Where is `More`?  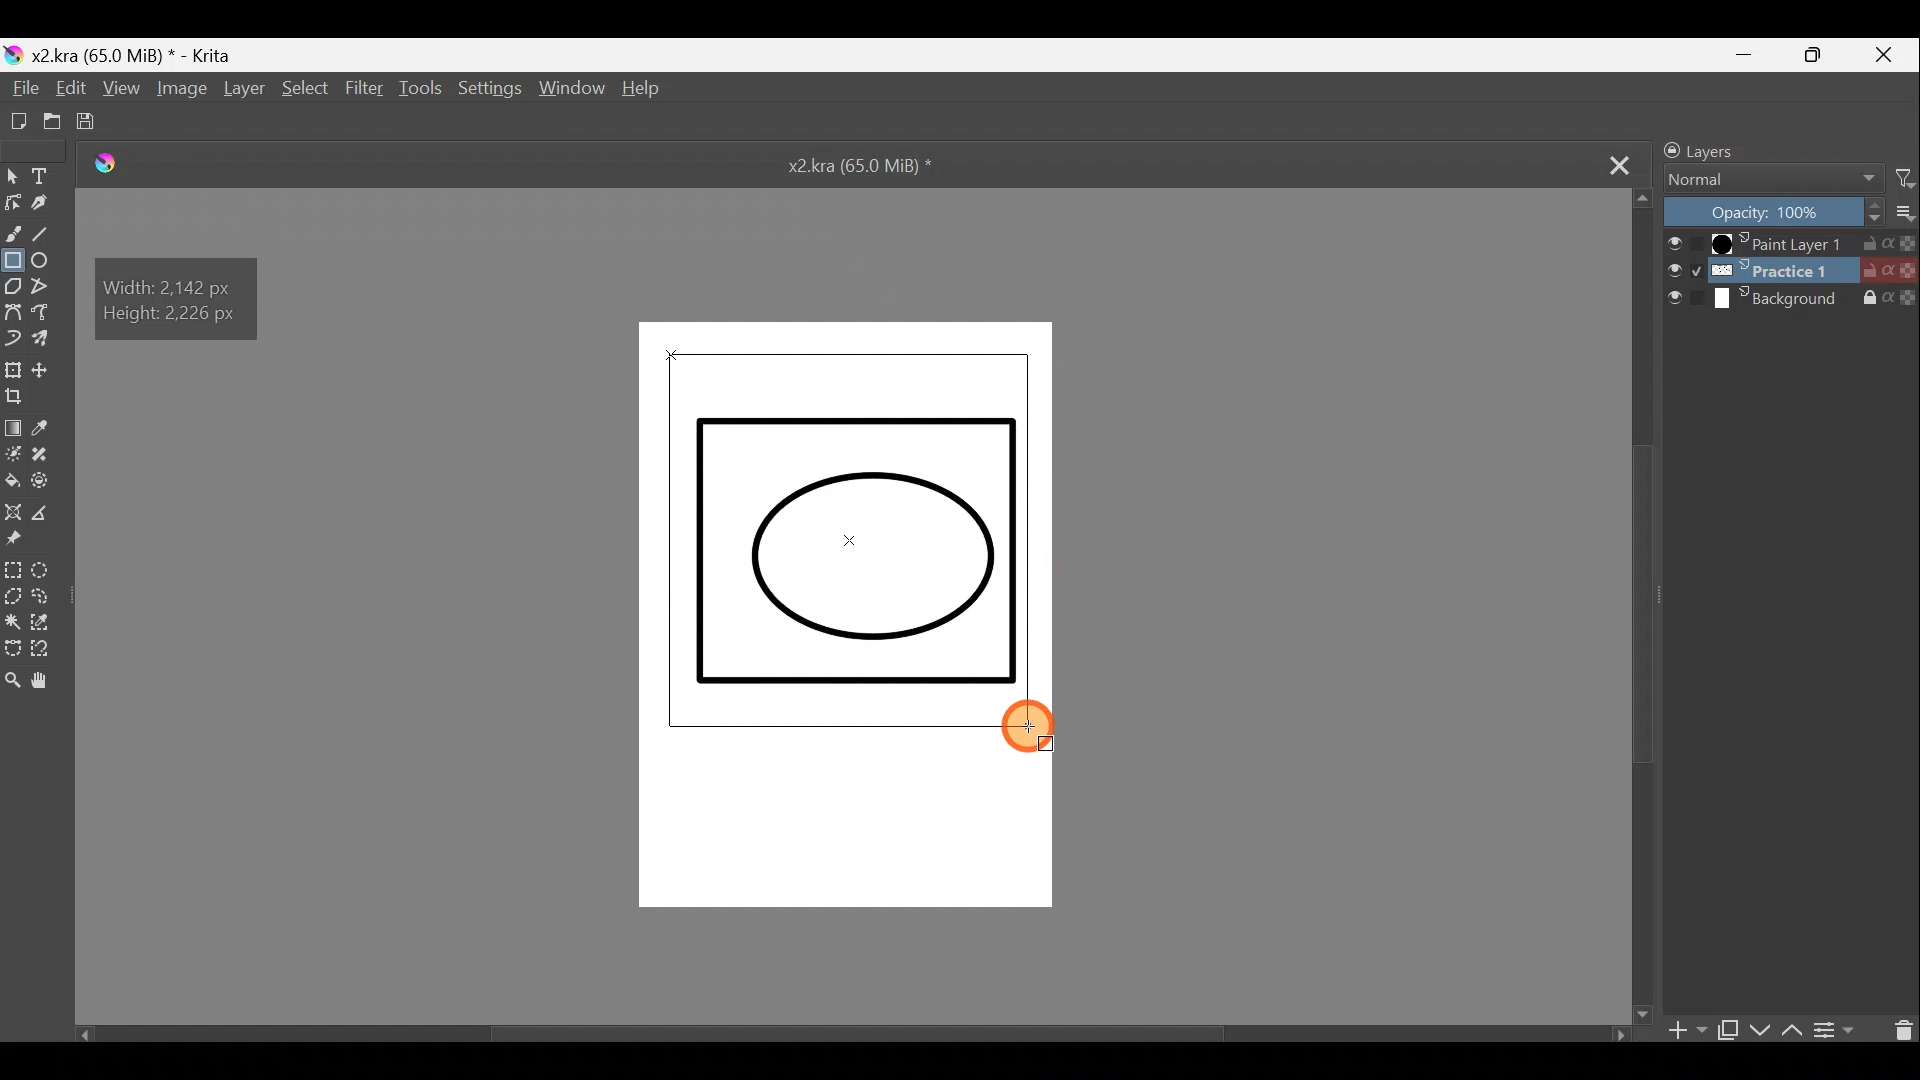 More is located at coordinates (1906, 209).